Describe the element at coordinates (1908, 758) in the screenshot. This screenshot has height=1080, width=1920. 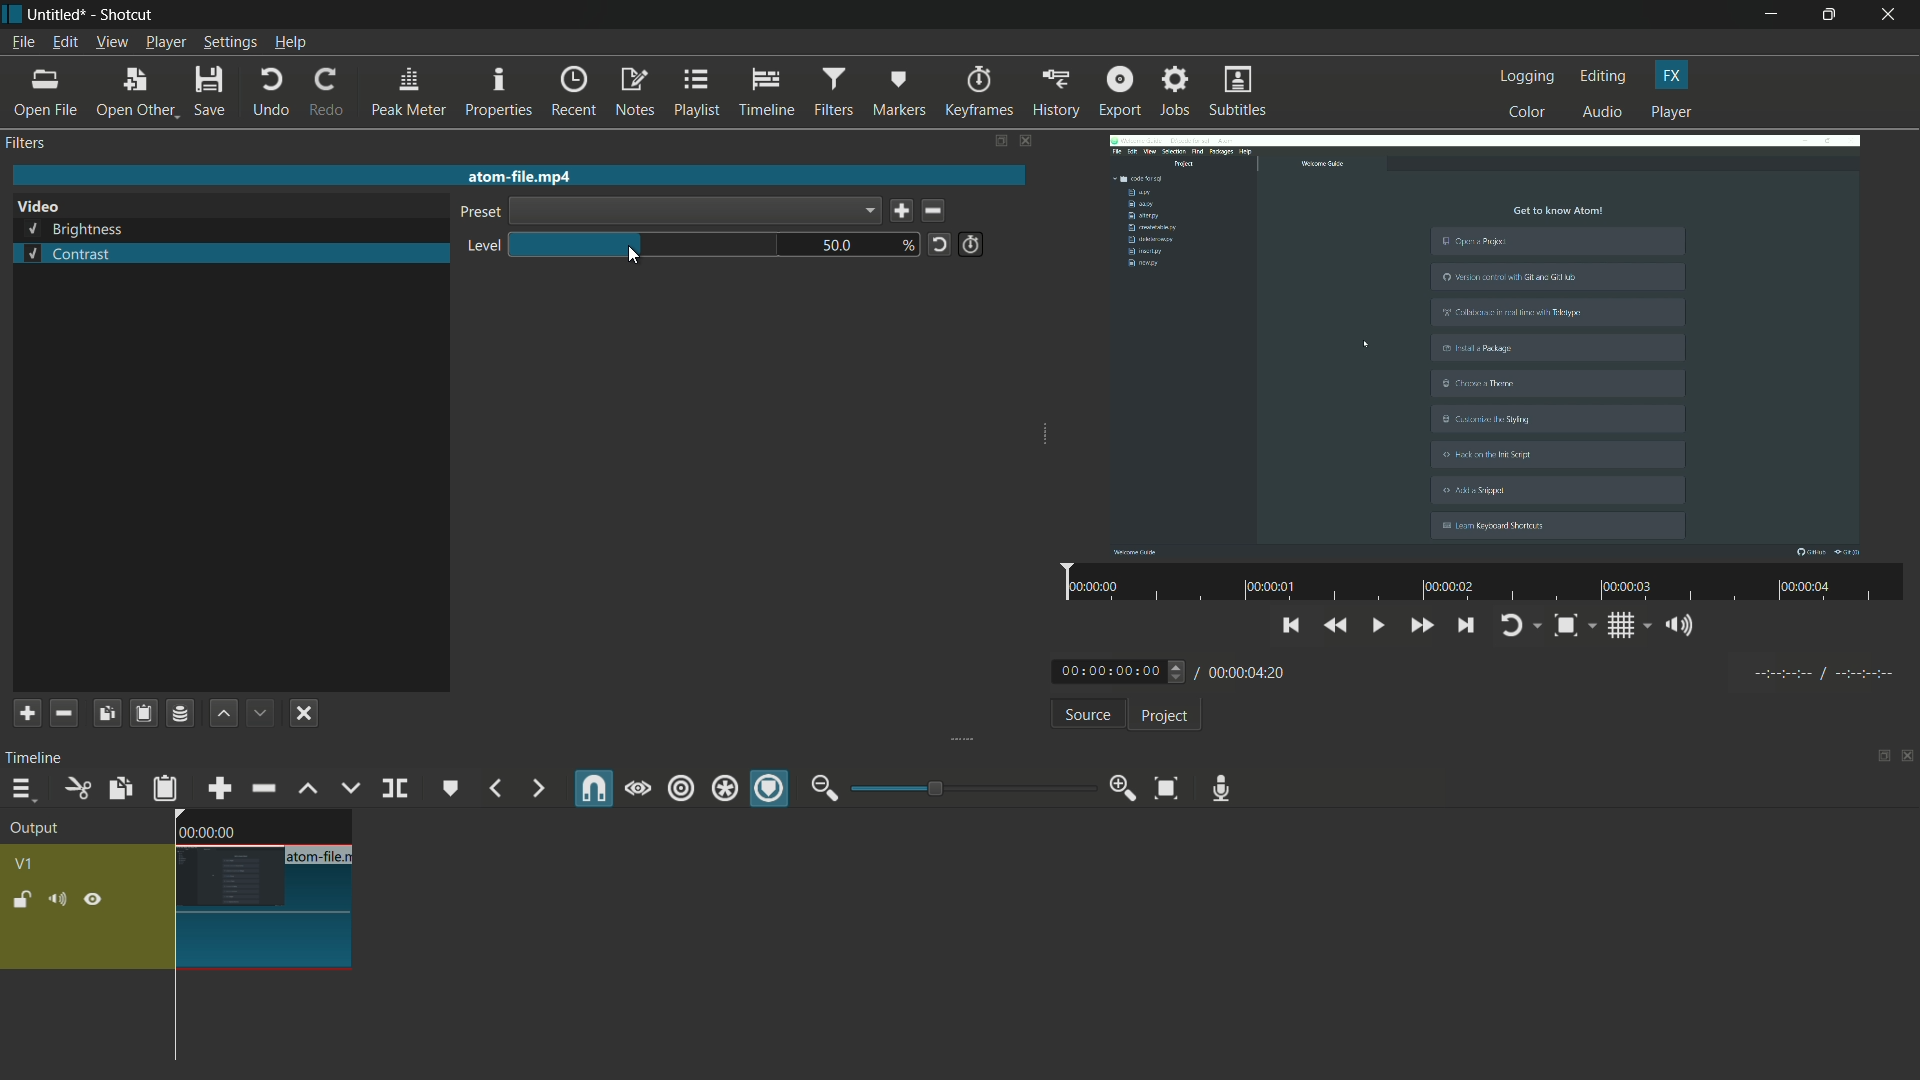
I see `close panel` at that location.